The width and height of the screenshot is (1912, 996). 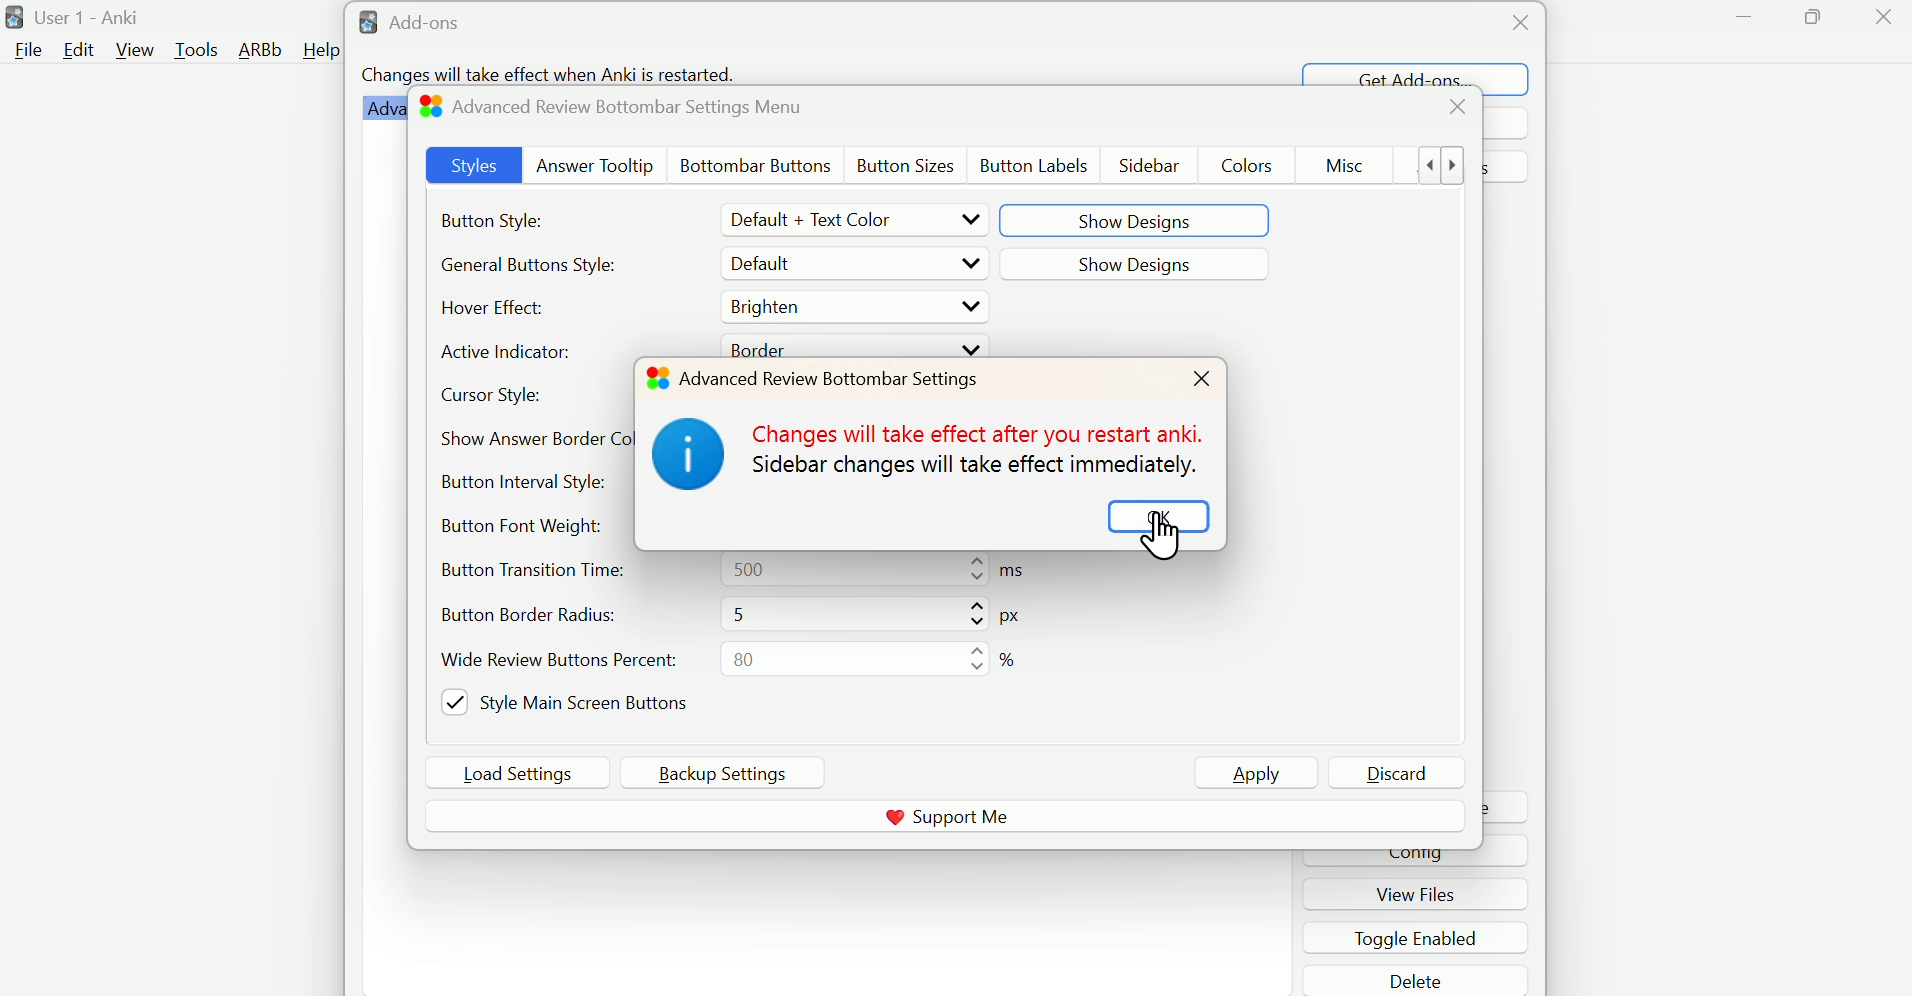 What do you see at coordinates (763, 307) in the screenshot?
I see `Brighten` at bounding box center [763, 307].